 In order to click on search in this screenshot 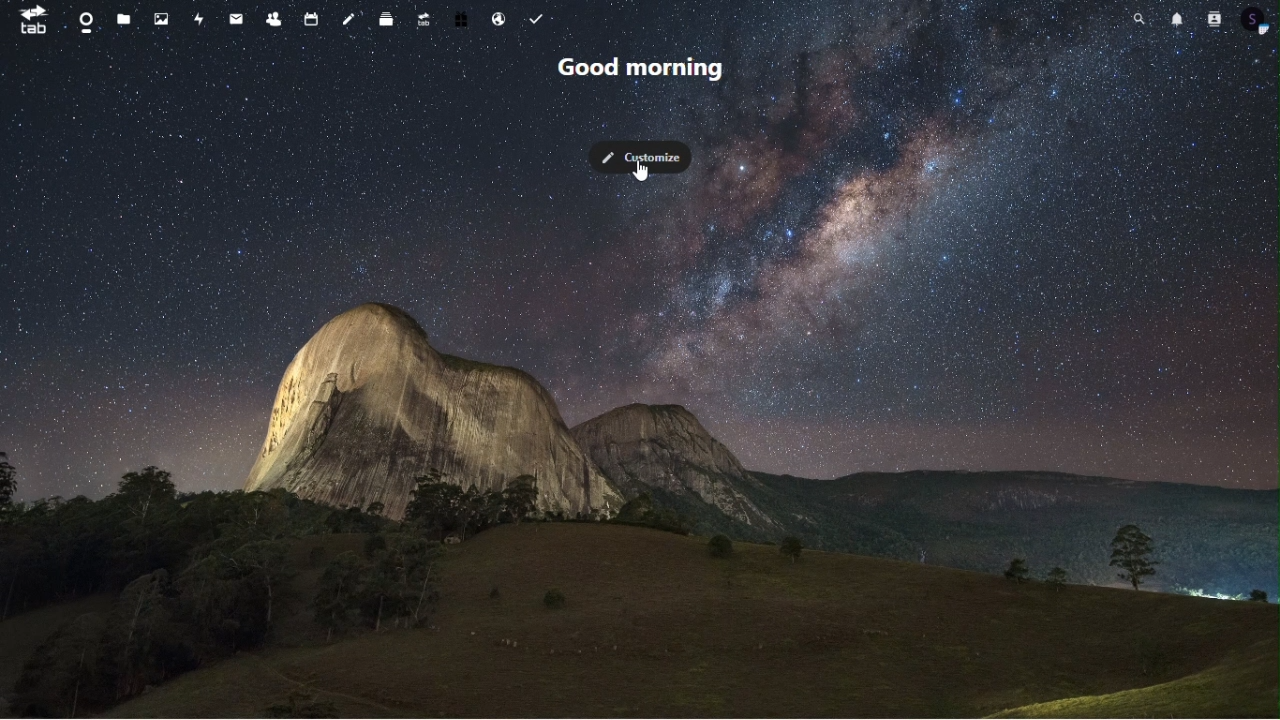, I will do `click(1142, 18)`.